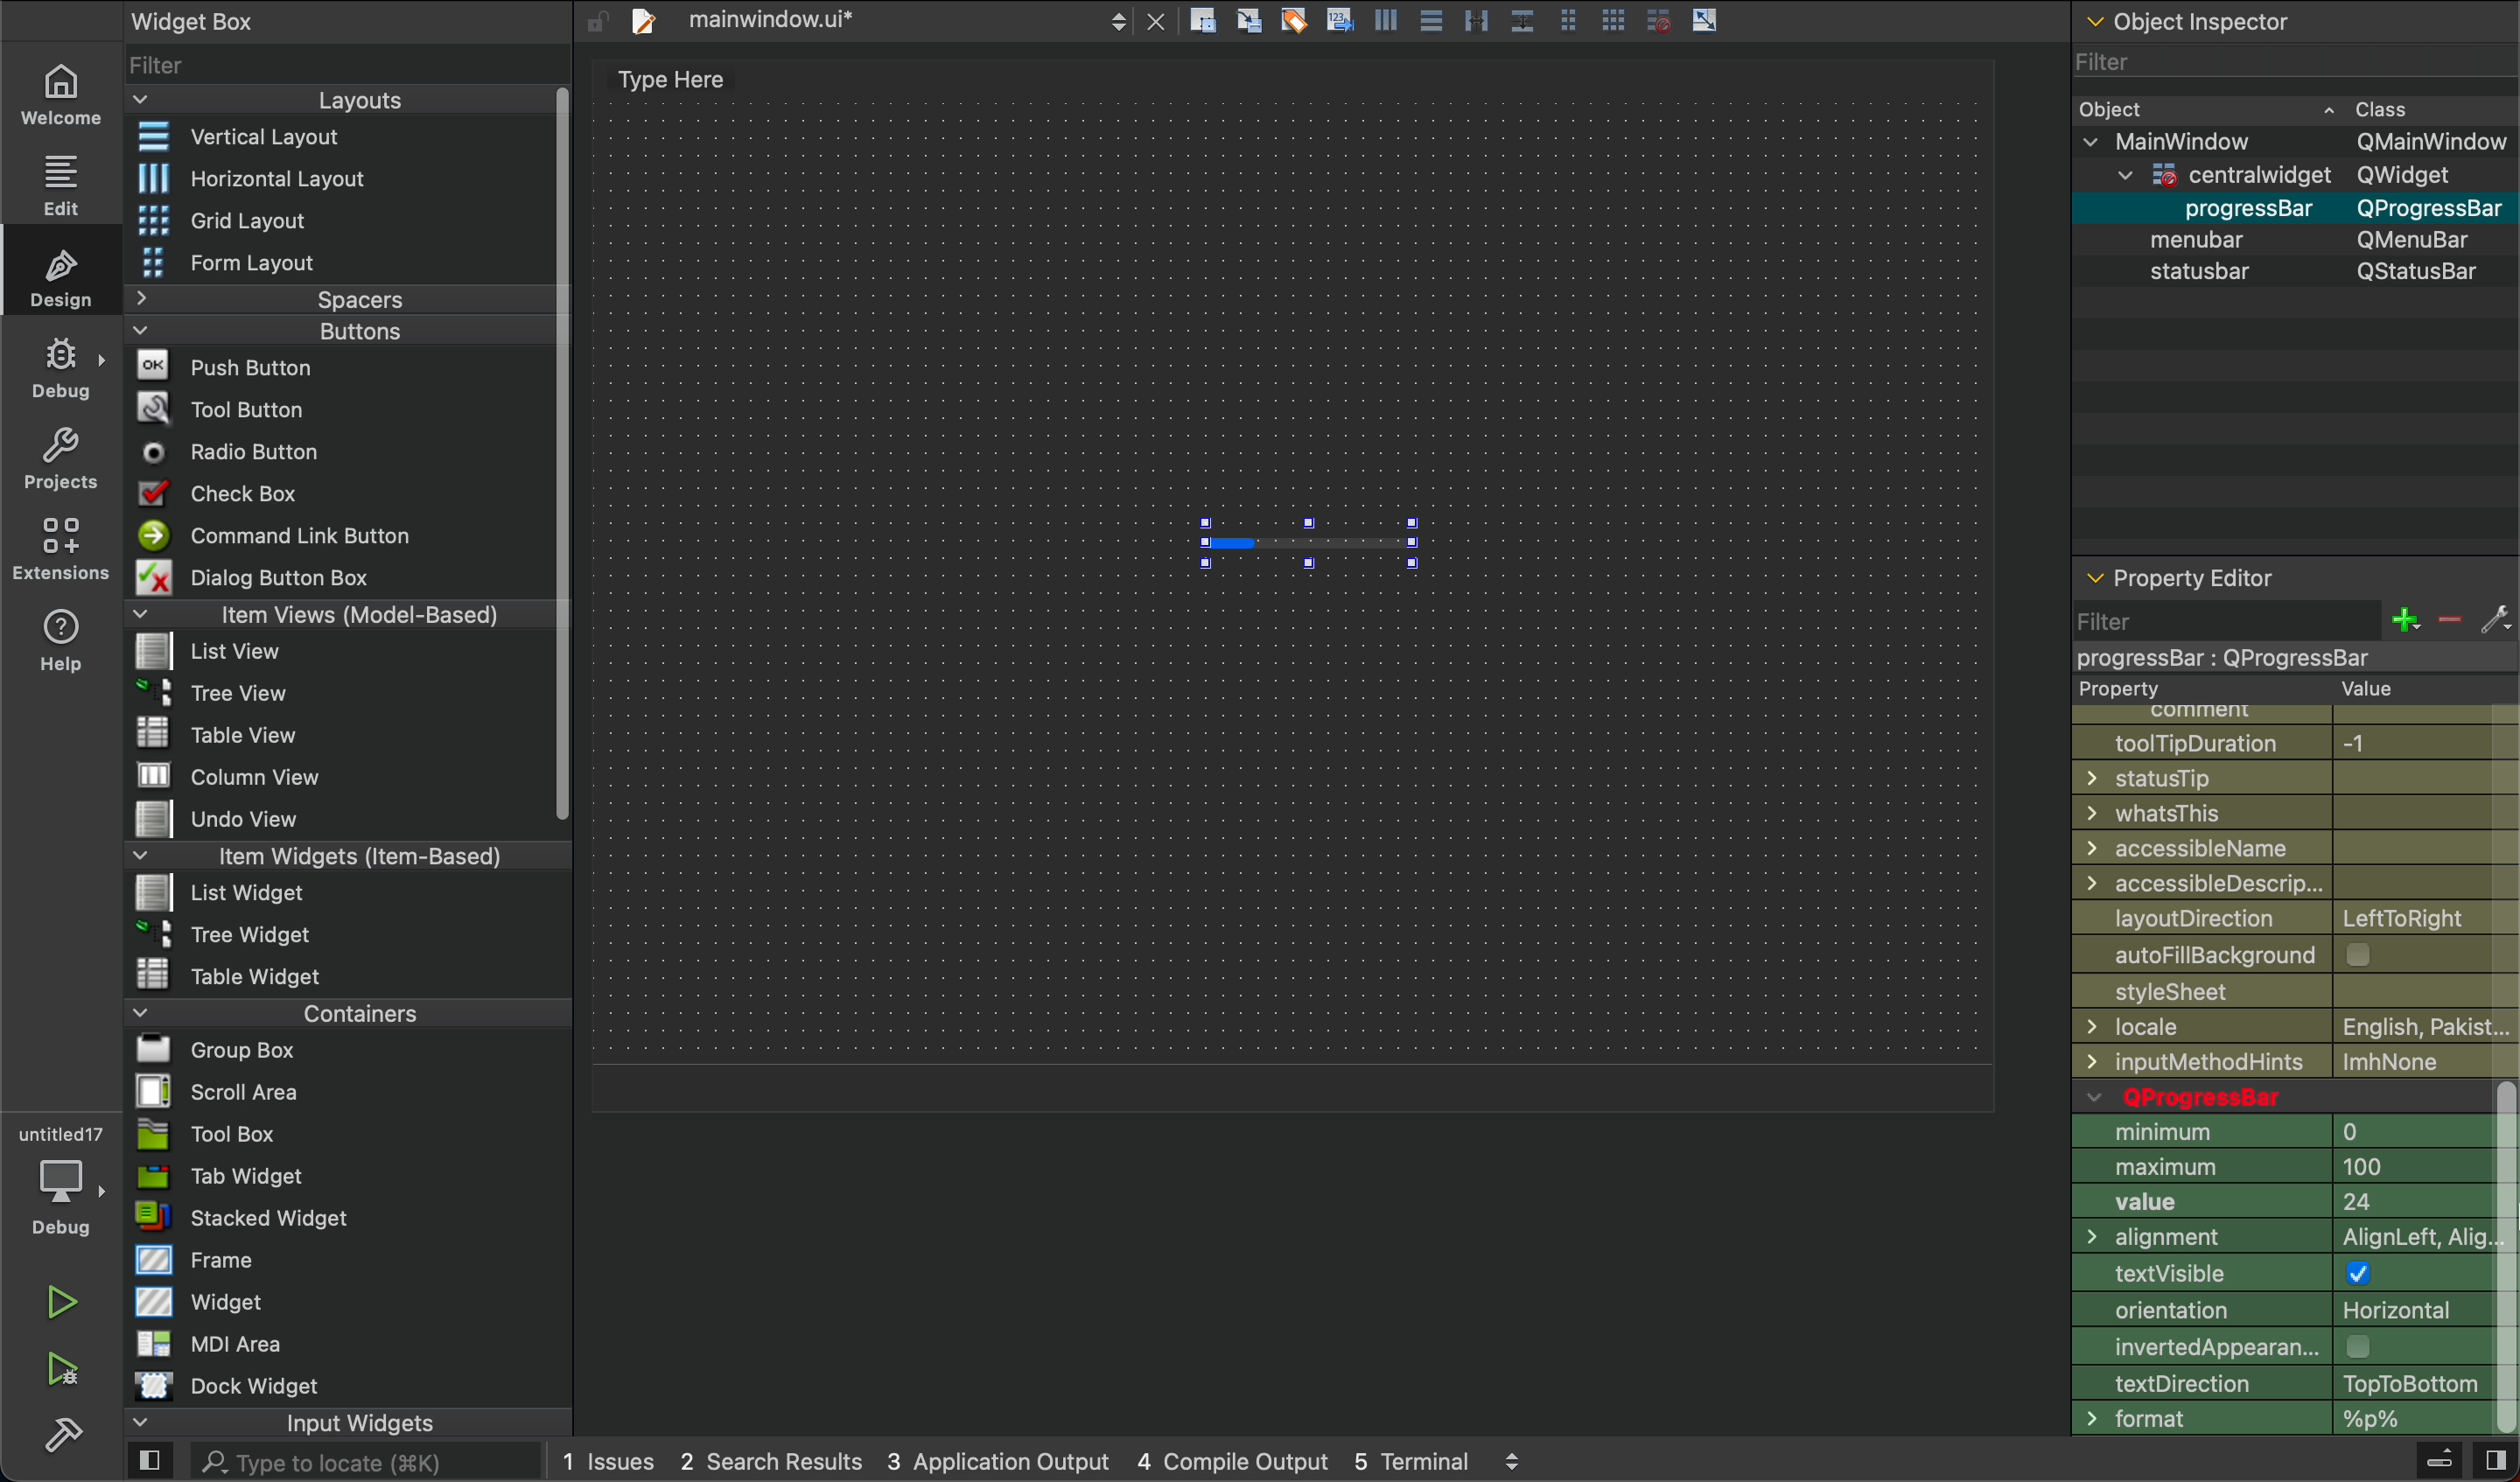 The width and height of the screenshot is (2520, 1482). Describe the element at coordinates (596, 21) in the screenshot. I see `unlock` at that location.